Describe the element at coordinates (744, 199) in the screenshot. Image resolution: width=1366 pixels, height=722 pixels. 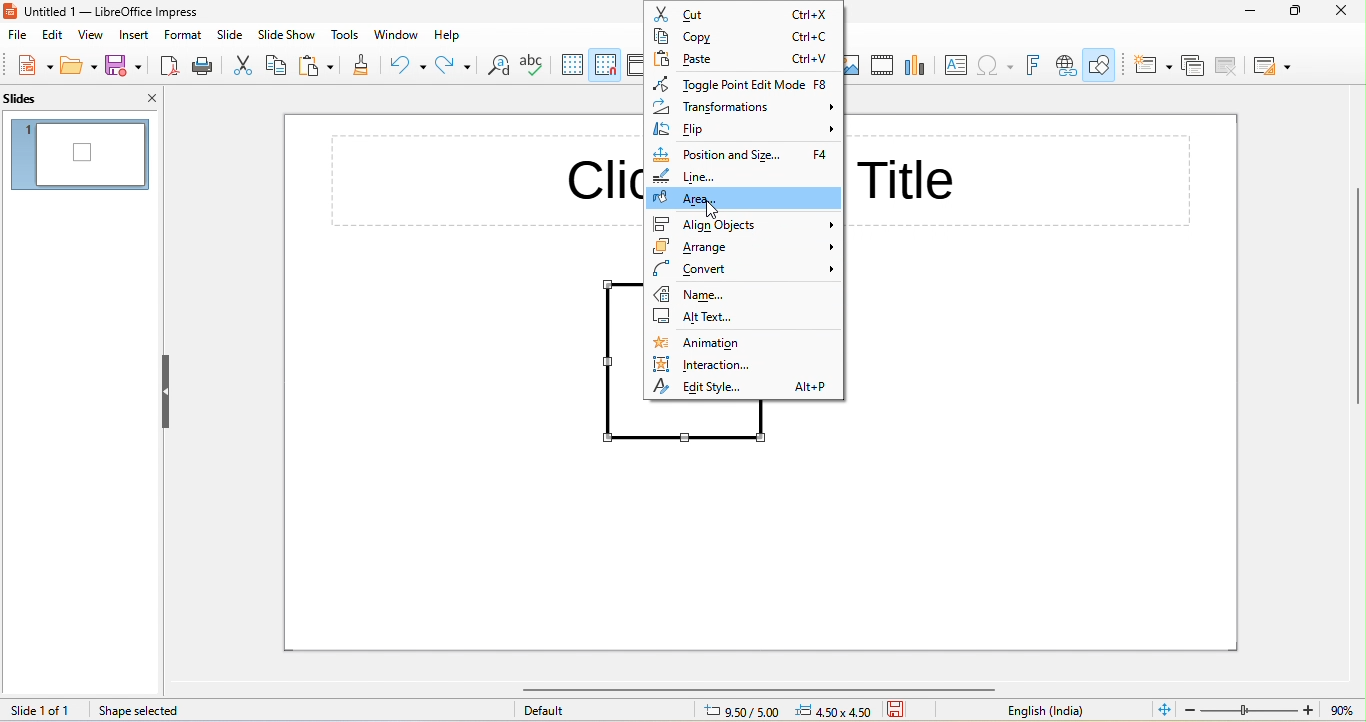
I see `area` at that location.